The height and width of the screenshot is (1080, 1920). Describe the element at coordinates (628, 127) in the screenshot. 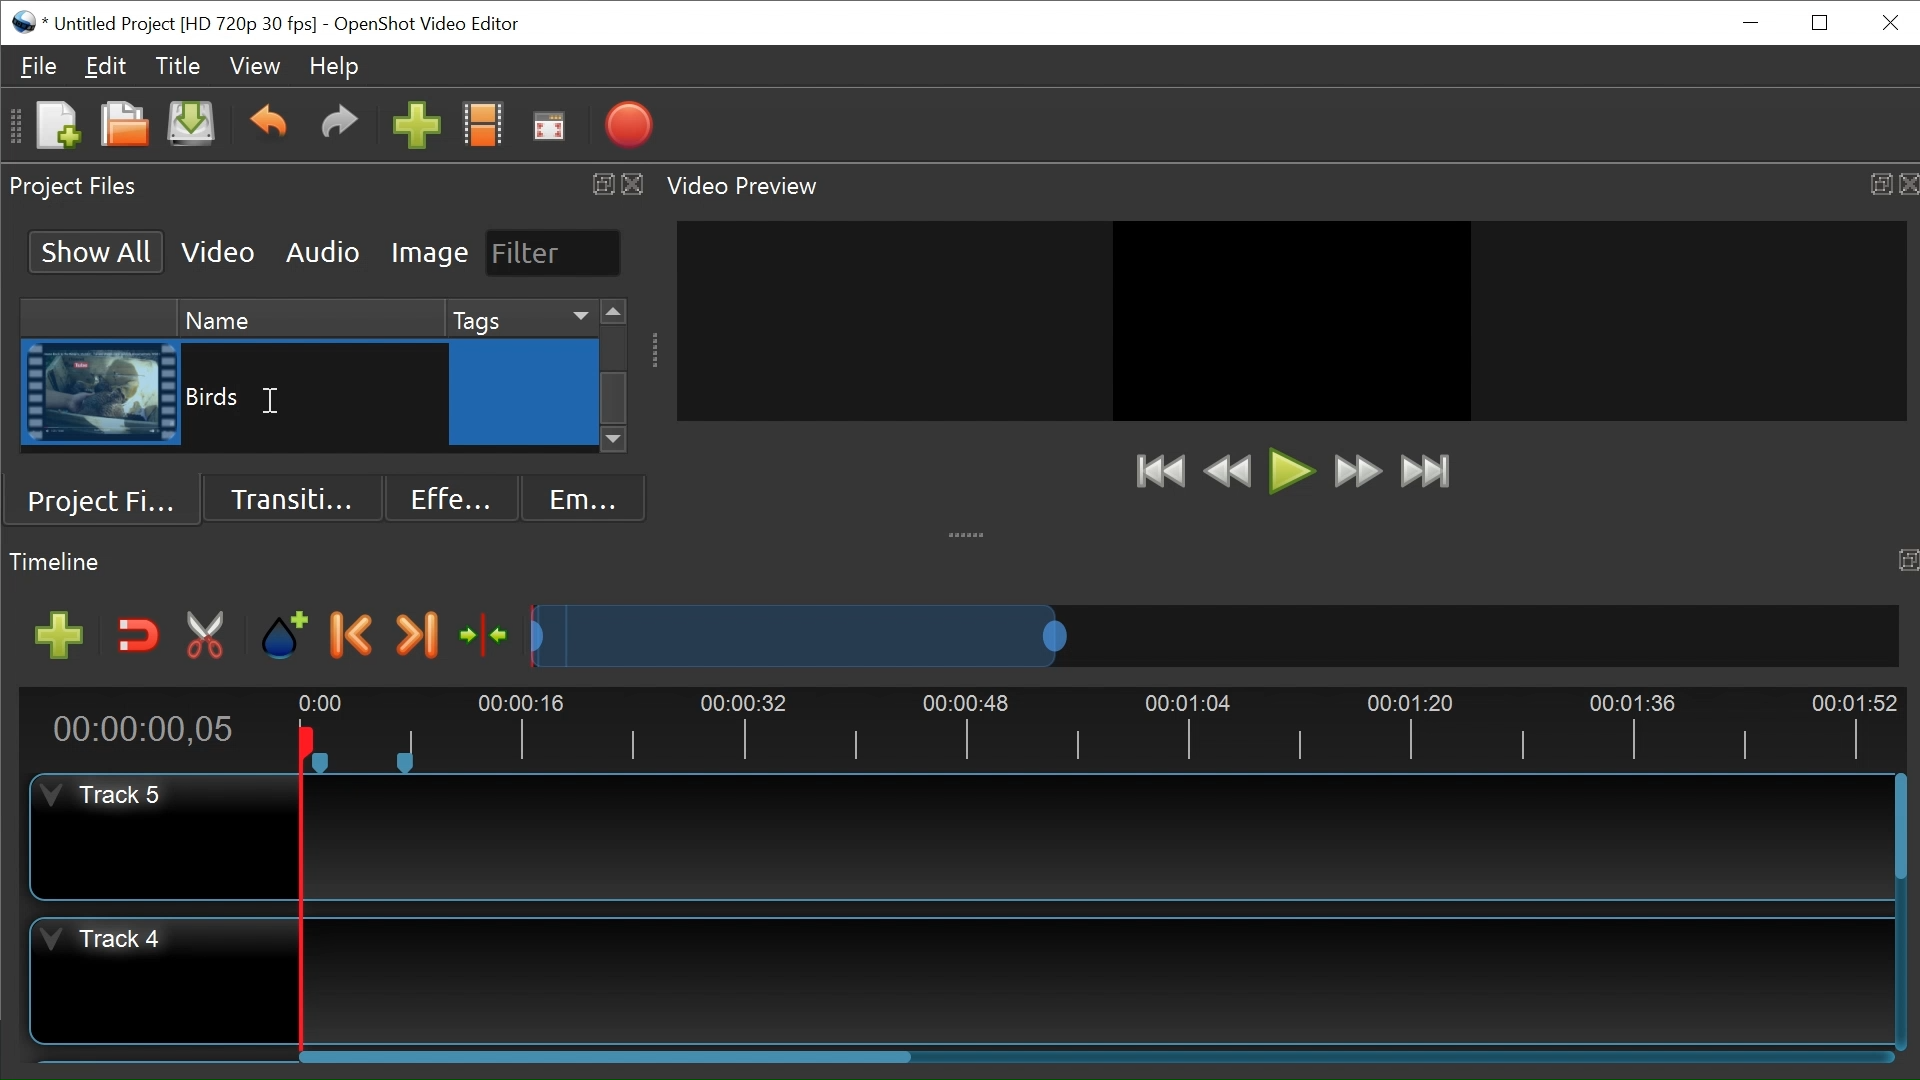

I see `Export Video` at that location.